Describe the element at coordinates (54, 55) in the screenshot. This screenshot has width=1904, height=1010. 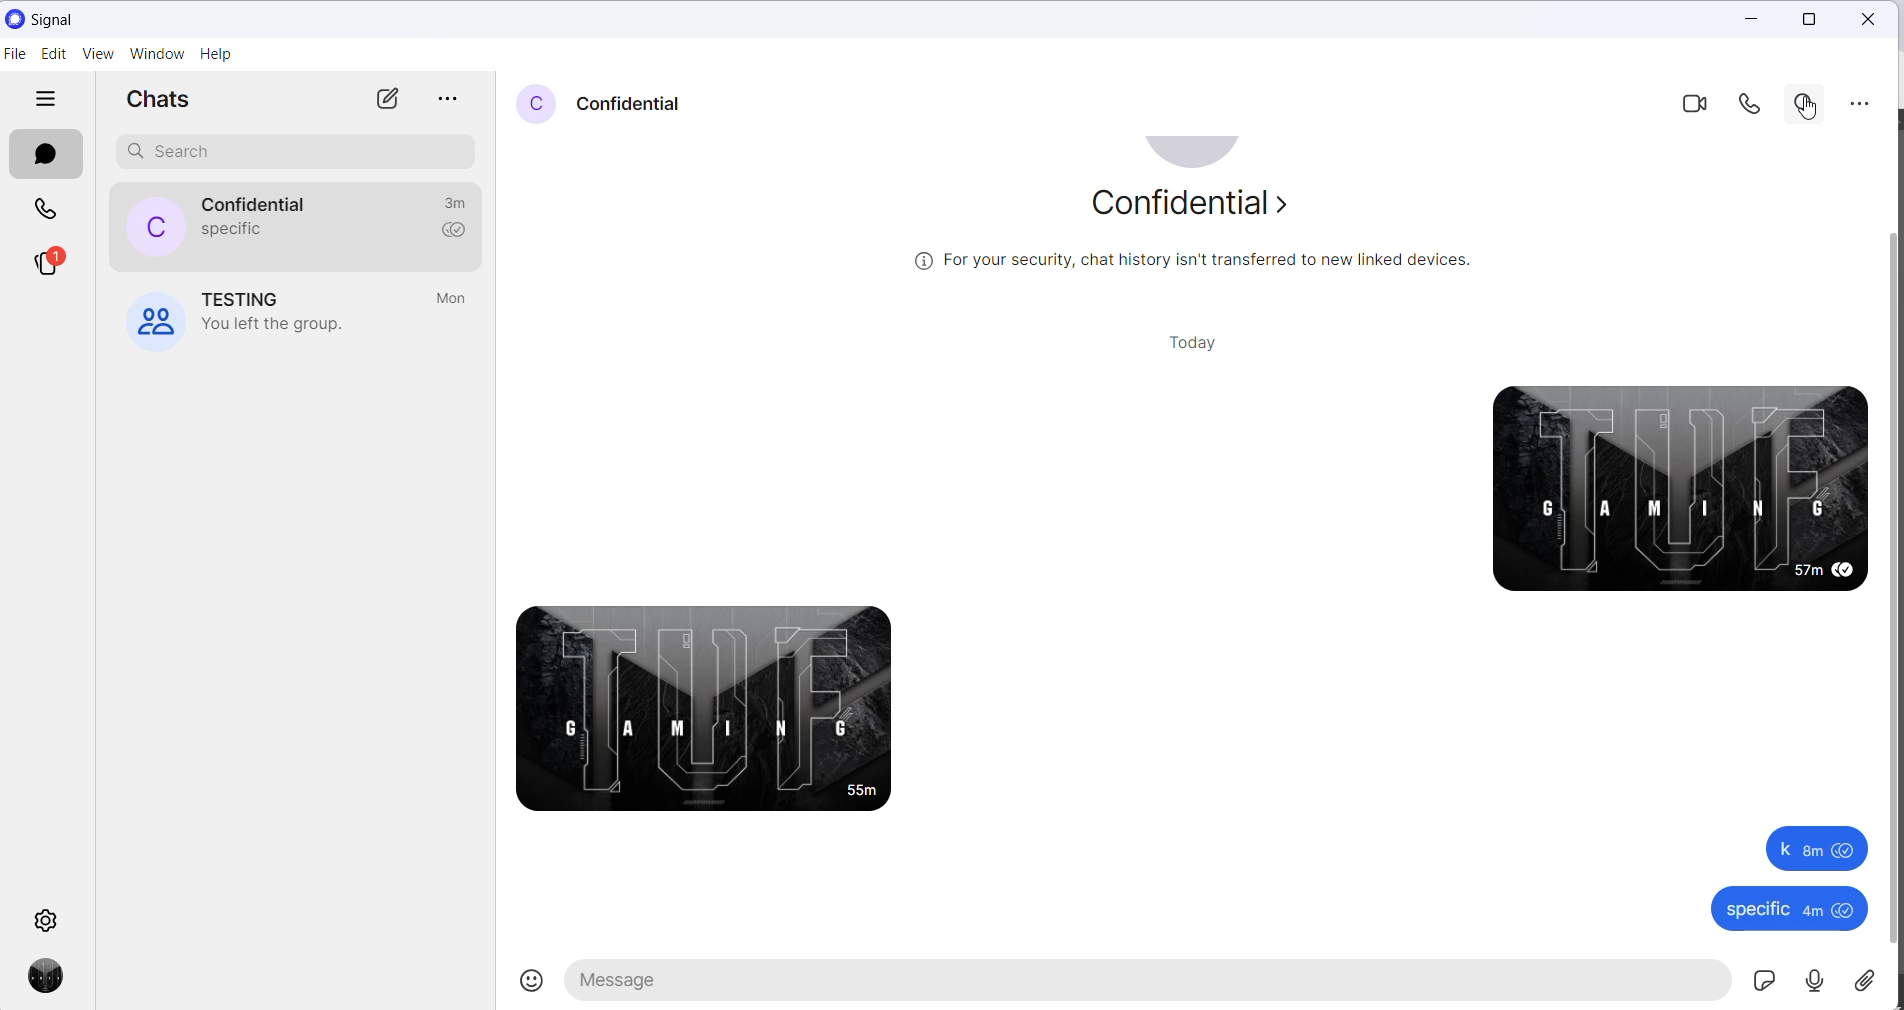
I see `edit` at that location.